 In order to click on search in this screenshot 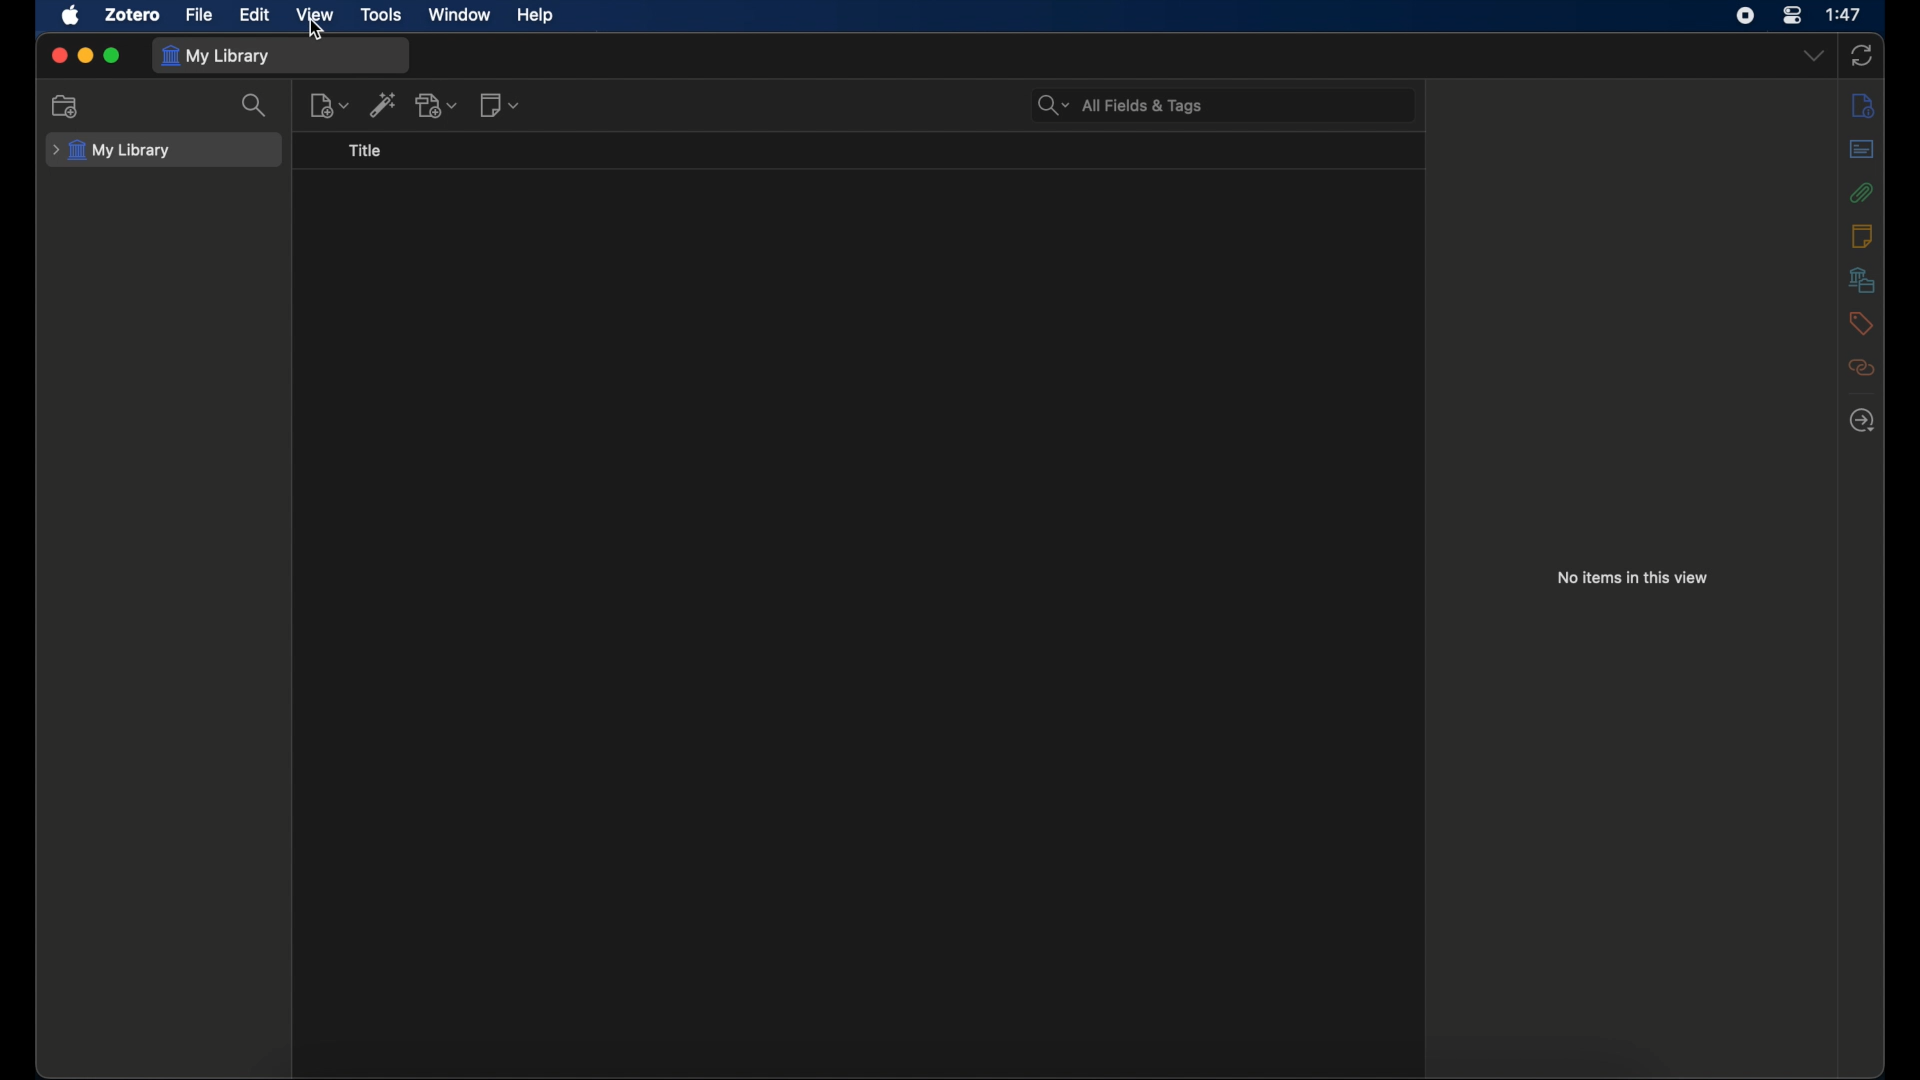, I will do `click(256, 104)`.